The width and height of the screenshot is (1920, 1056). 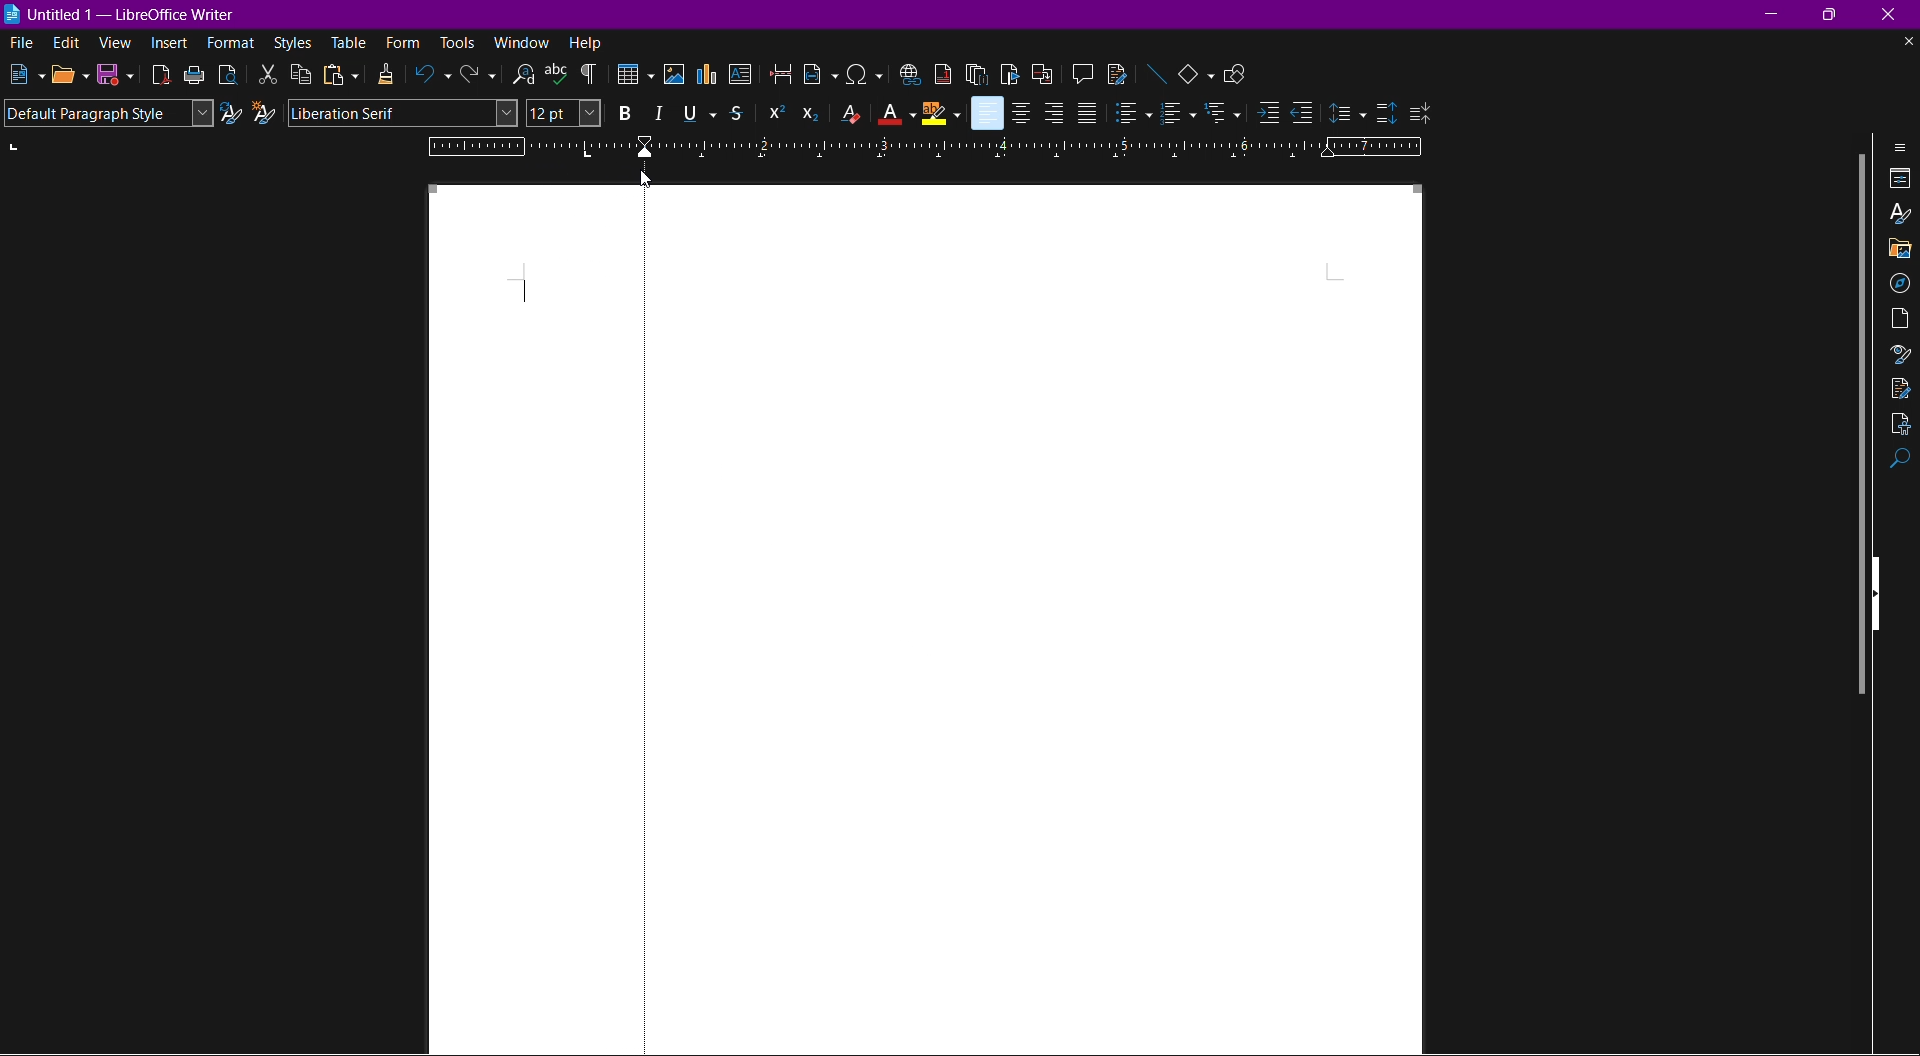 I want to click on form, so click(x=404, y=42).